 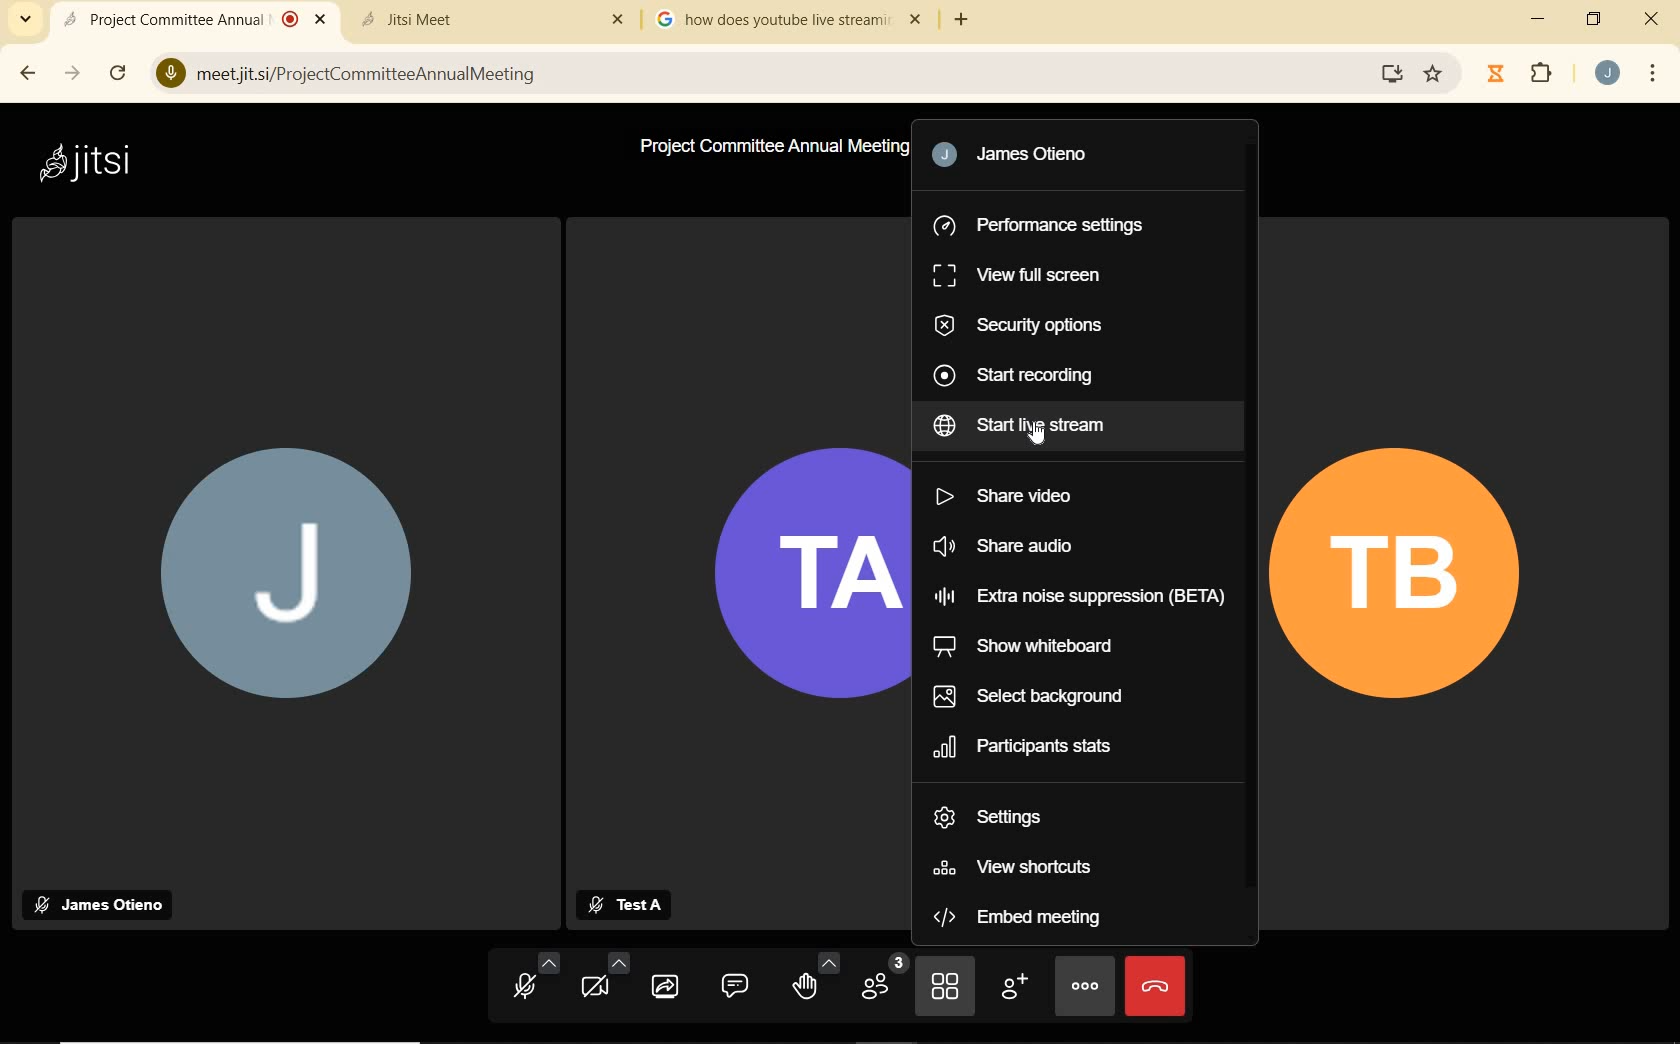 I want to click on Bookmark , so click(x=1434, y=75).